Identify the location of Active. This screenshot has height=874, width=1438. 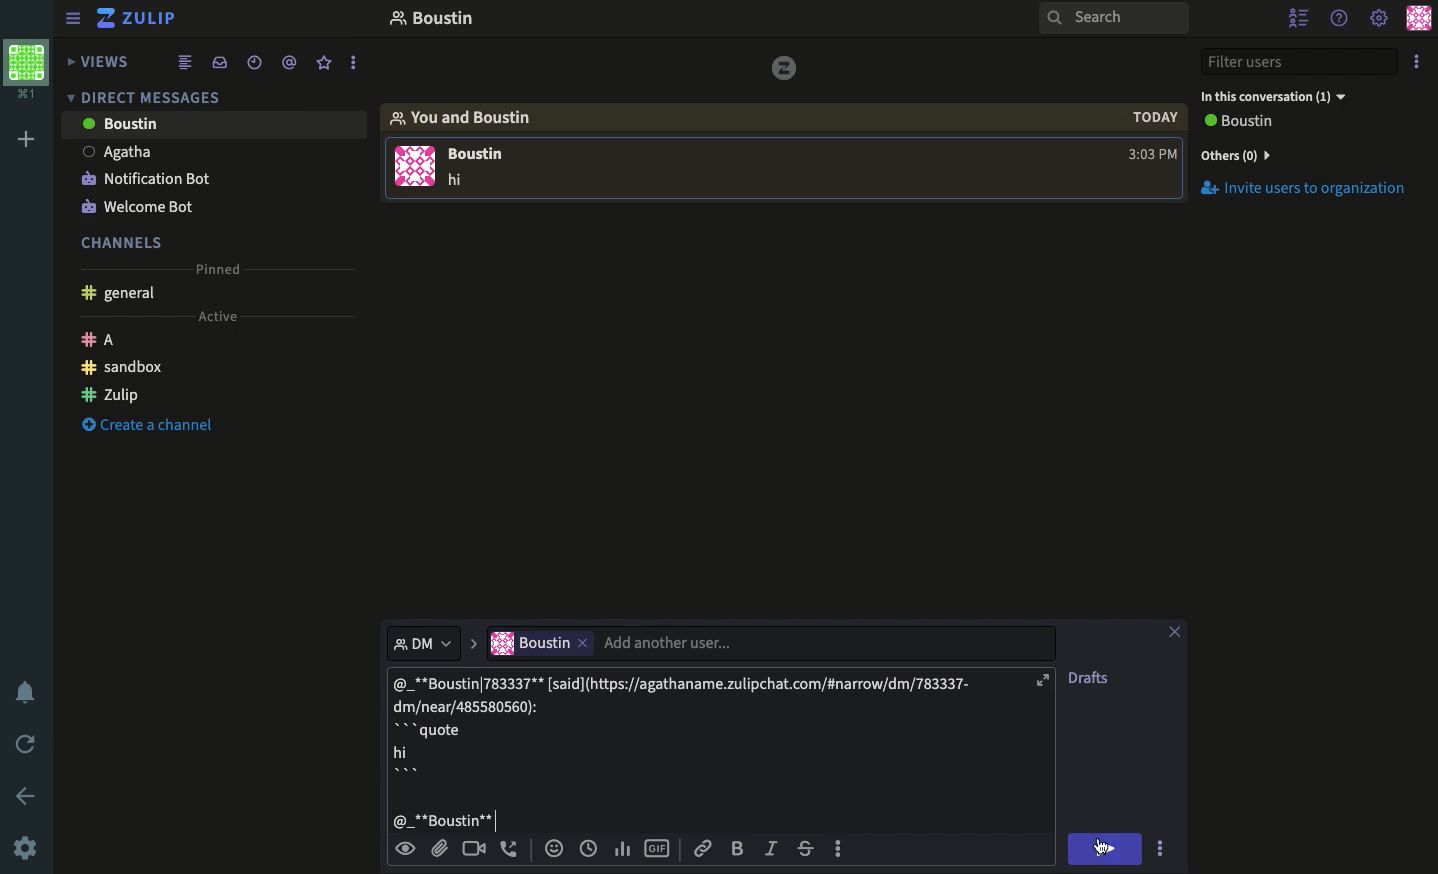
(225, 316).